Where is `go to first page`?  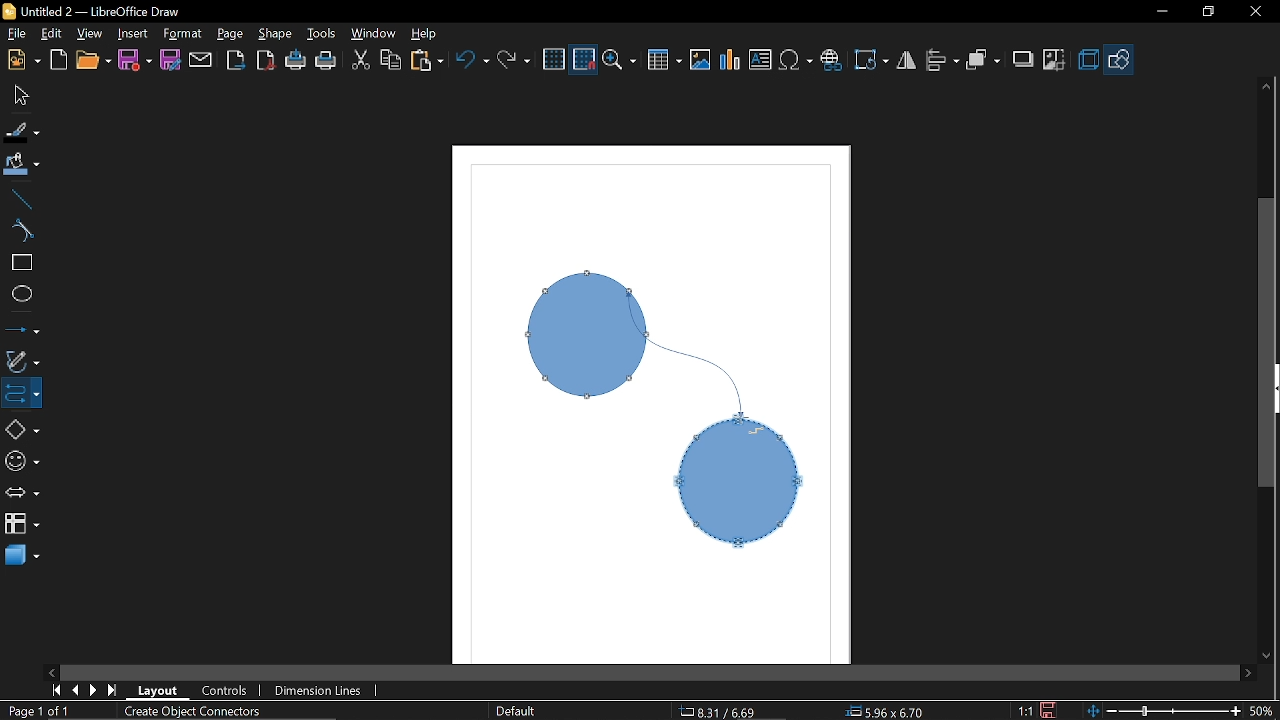
go to first page is located at coordinates (54, 691).